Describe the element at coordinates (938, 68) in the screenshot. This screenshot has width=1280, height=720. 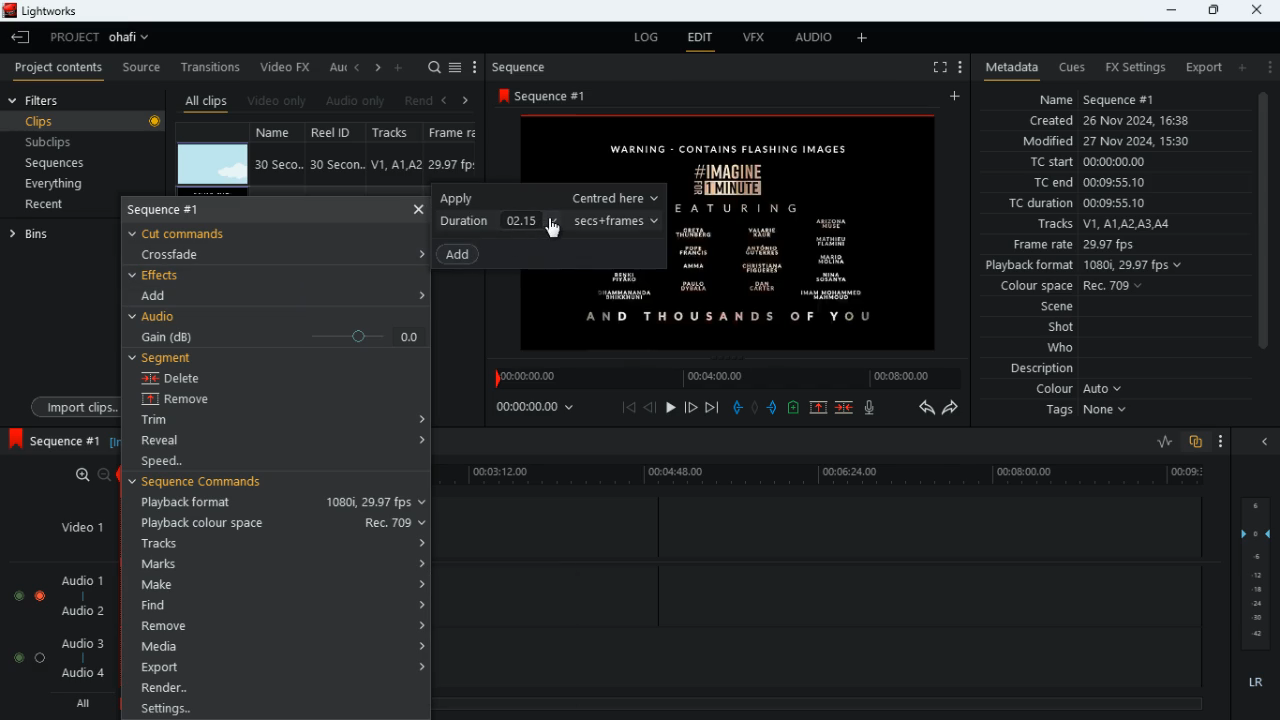
I see `fullscreen` at that location.